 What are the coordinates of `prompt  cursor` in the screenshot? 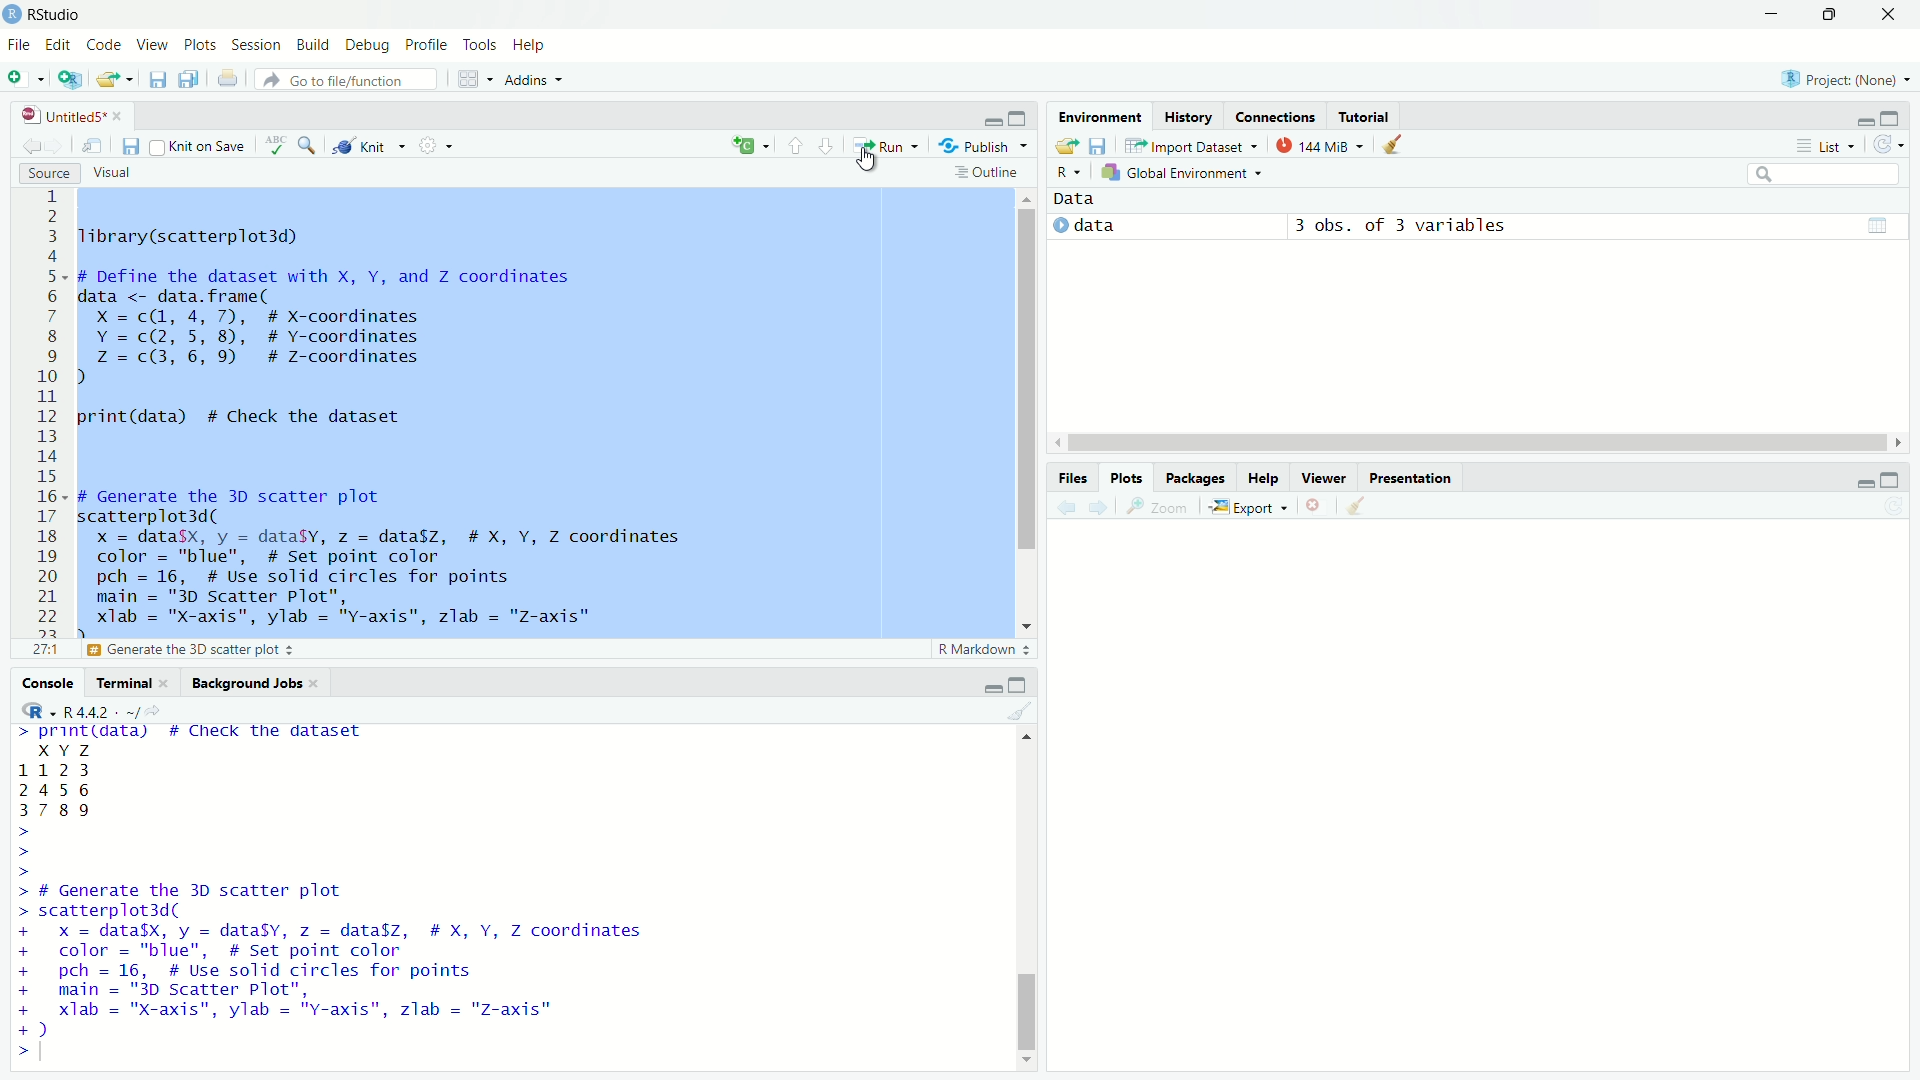 It's located at (16, 1055).